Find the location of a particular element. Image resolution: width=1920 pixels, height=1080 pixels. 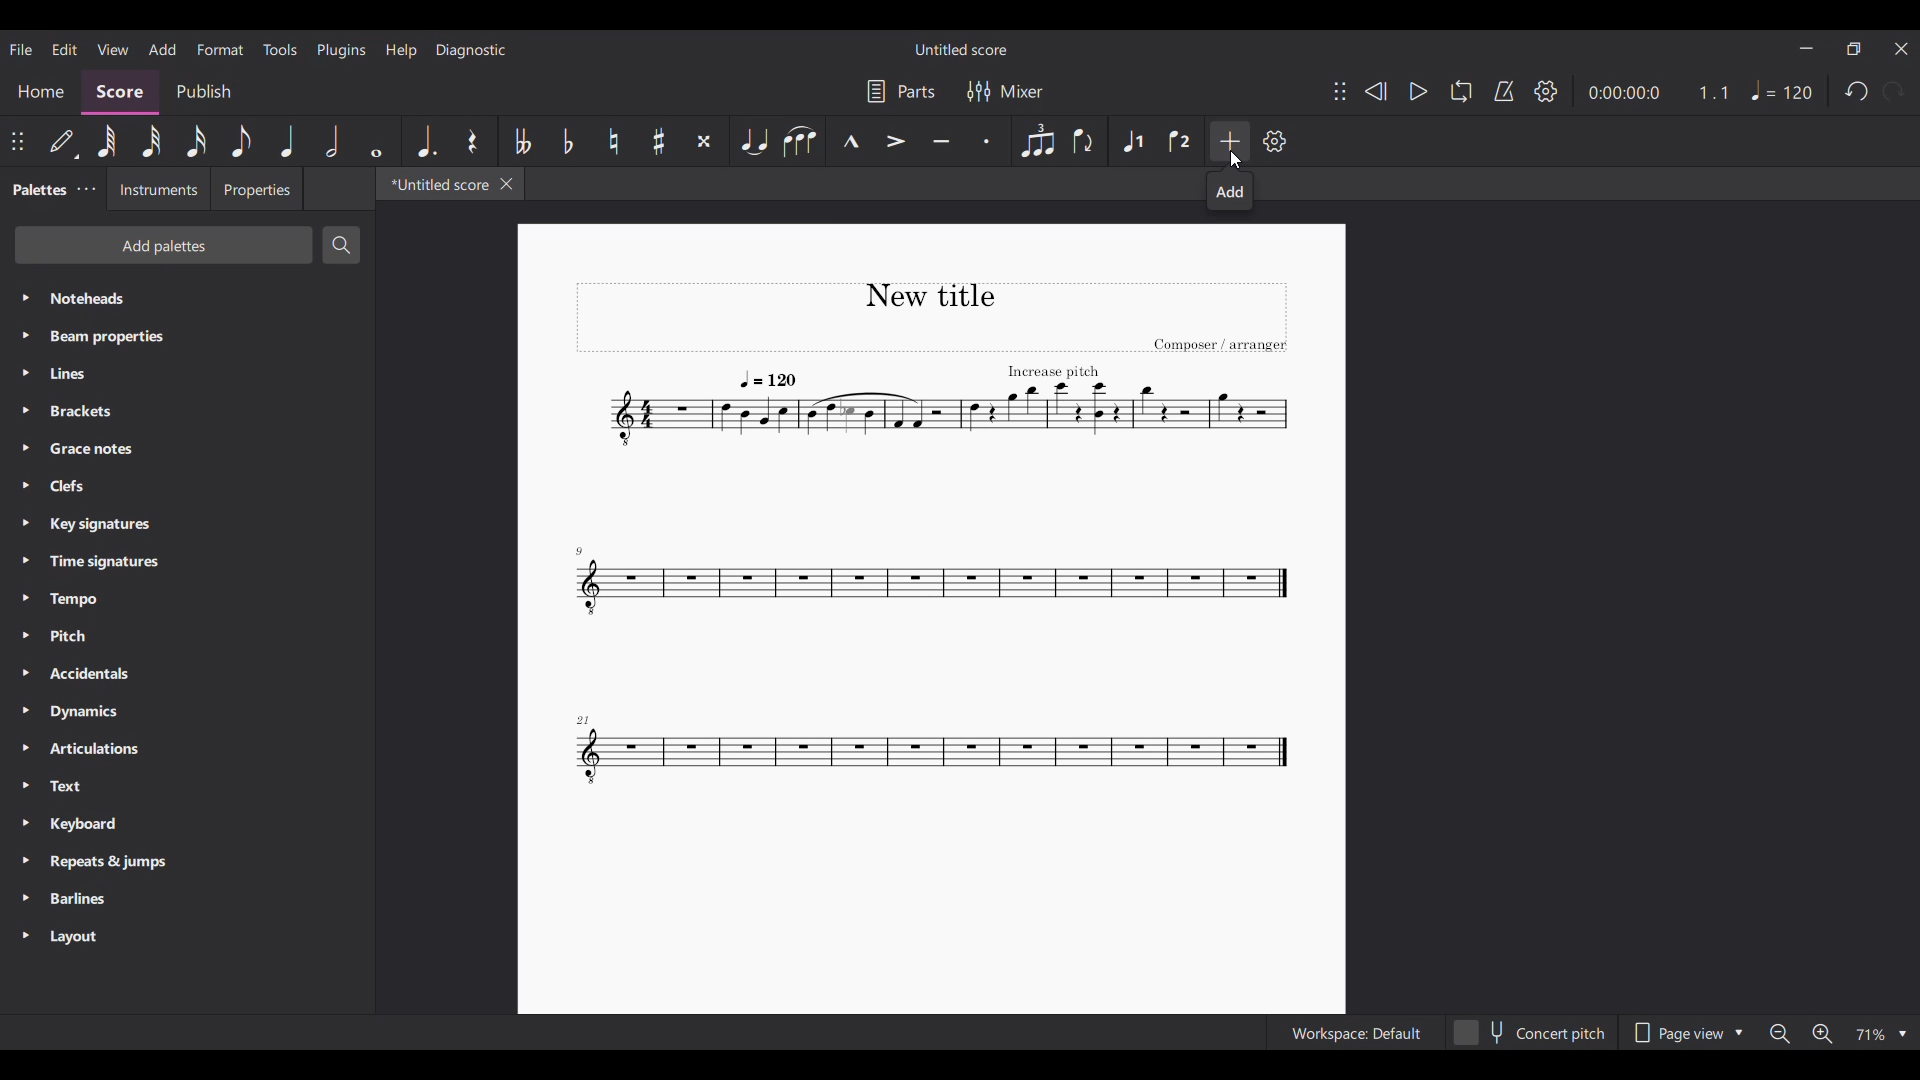

Show in smaller tab is located at coordinates (1853, 49).